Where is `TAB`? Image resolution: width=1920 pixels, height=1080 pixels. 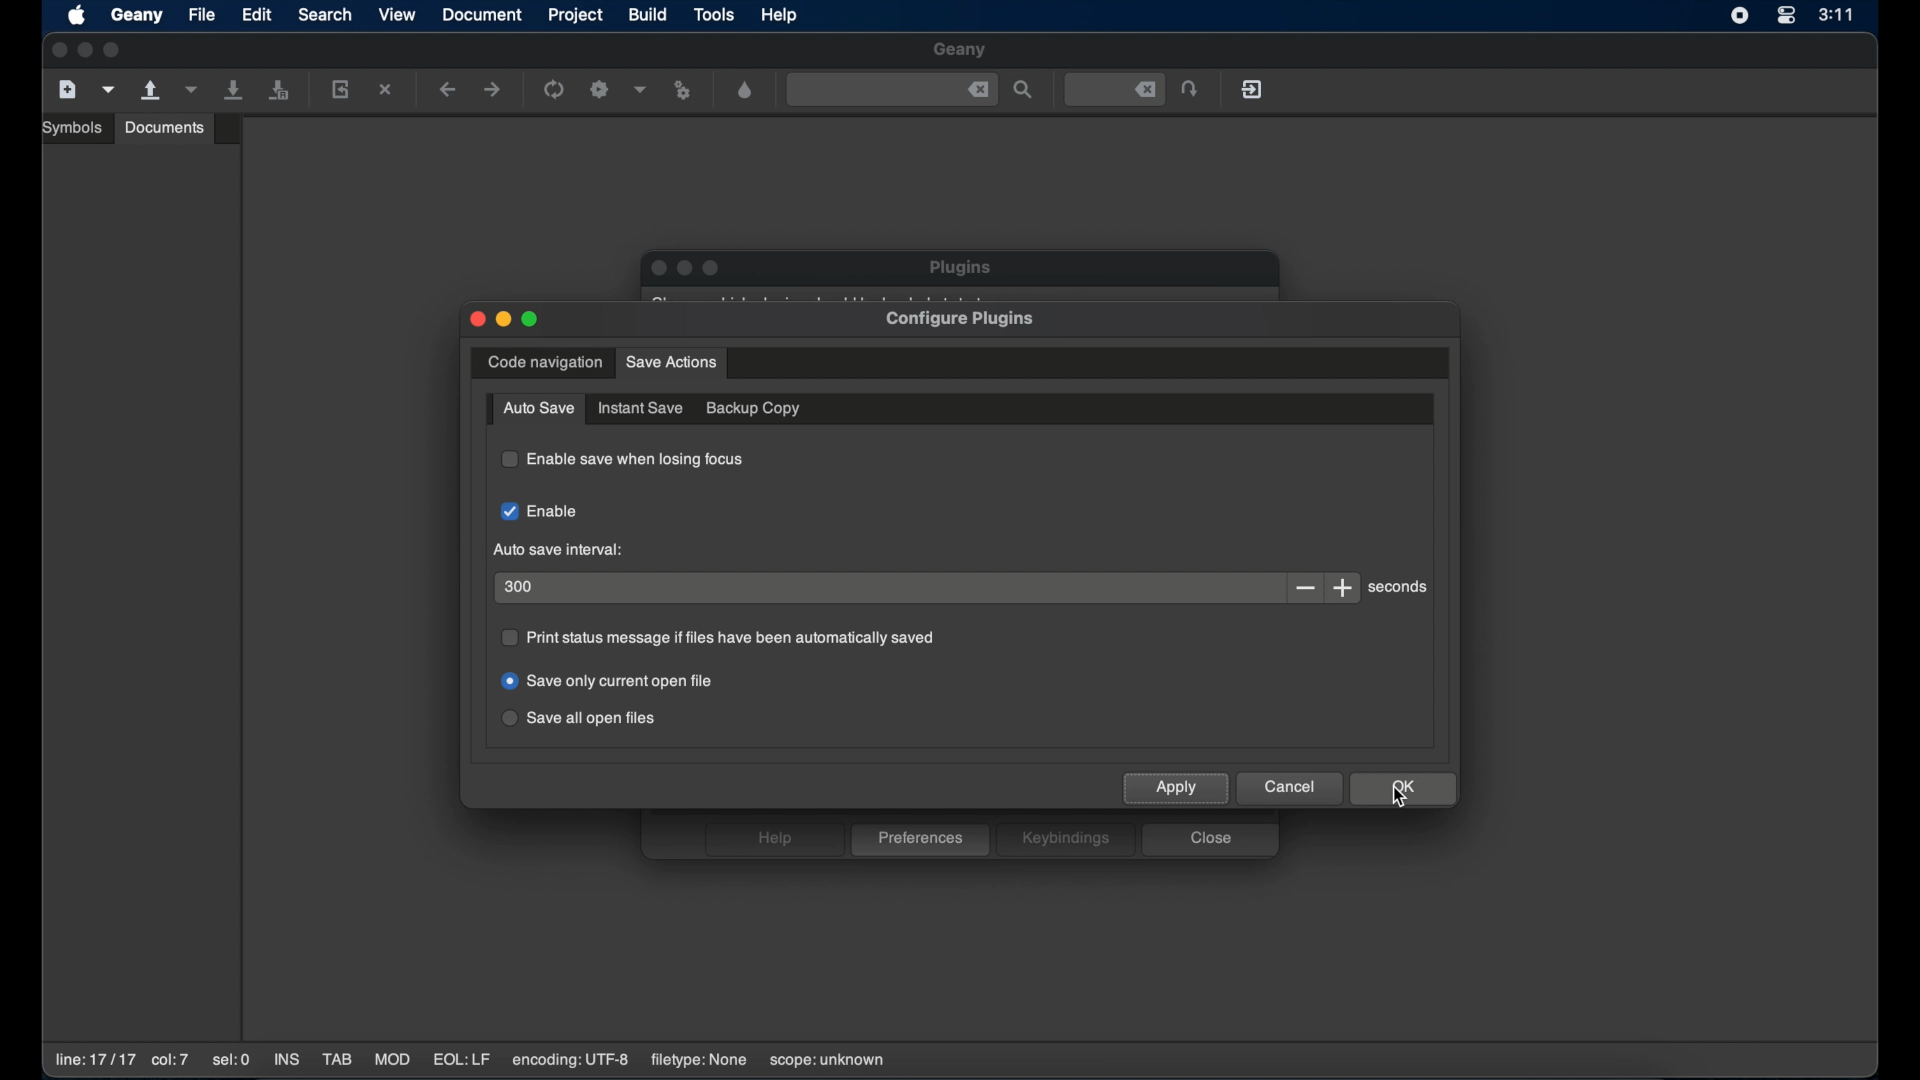 TAB is located at coordinates (337, 1060).